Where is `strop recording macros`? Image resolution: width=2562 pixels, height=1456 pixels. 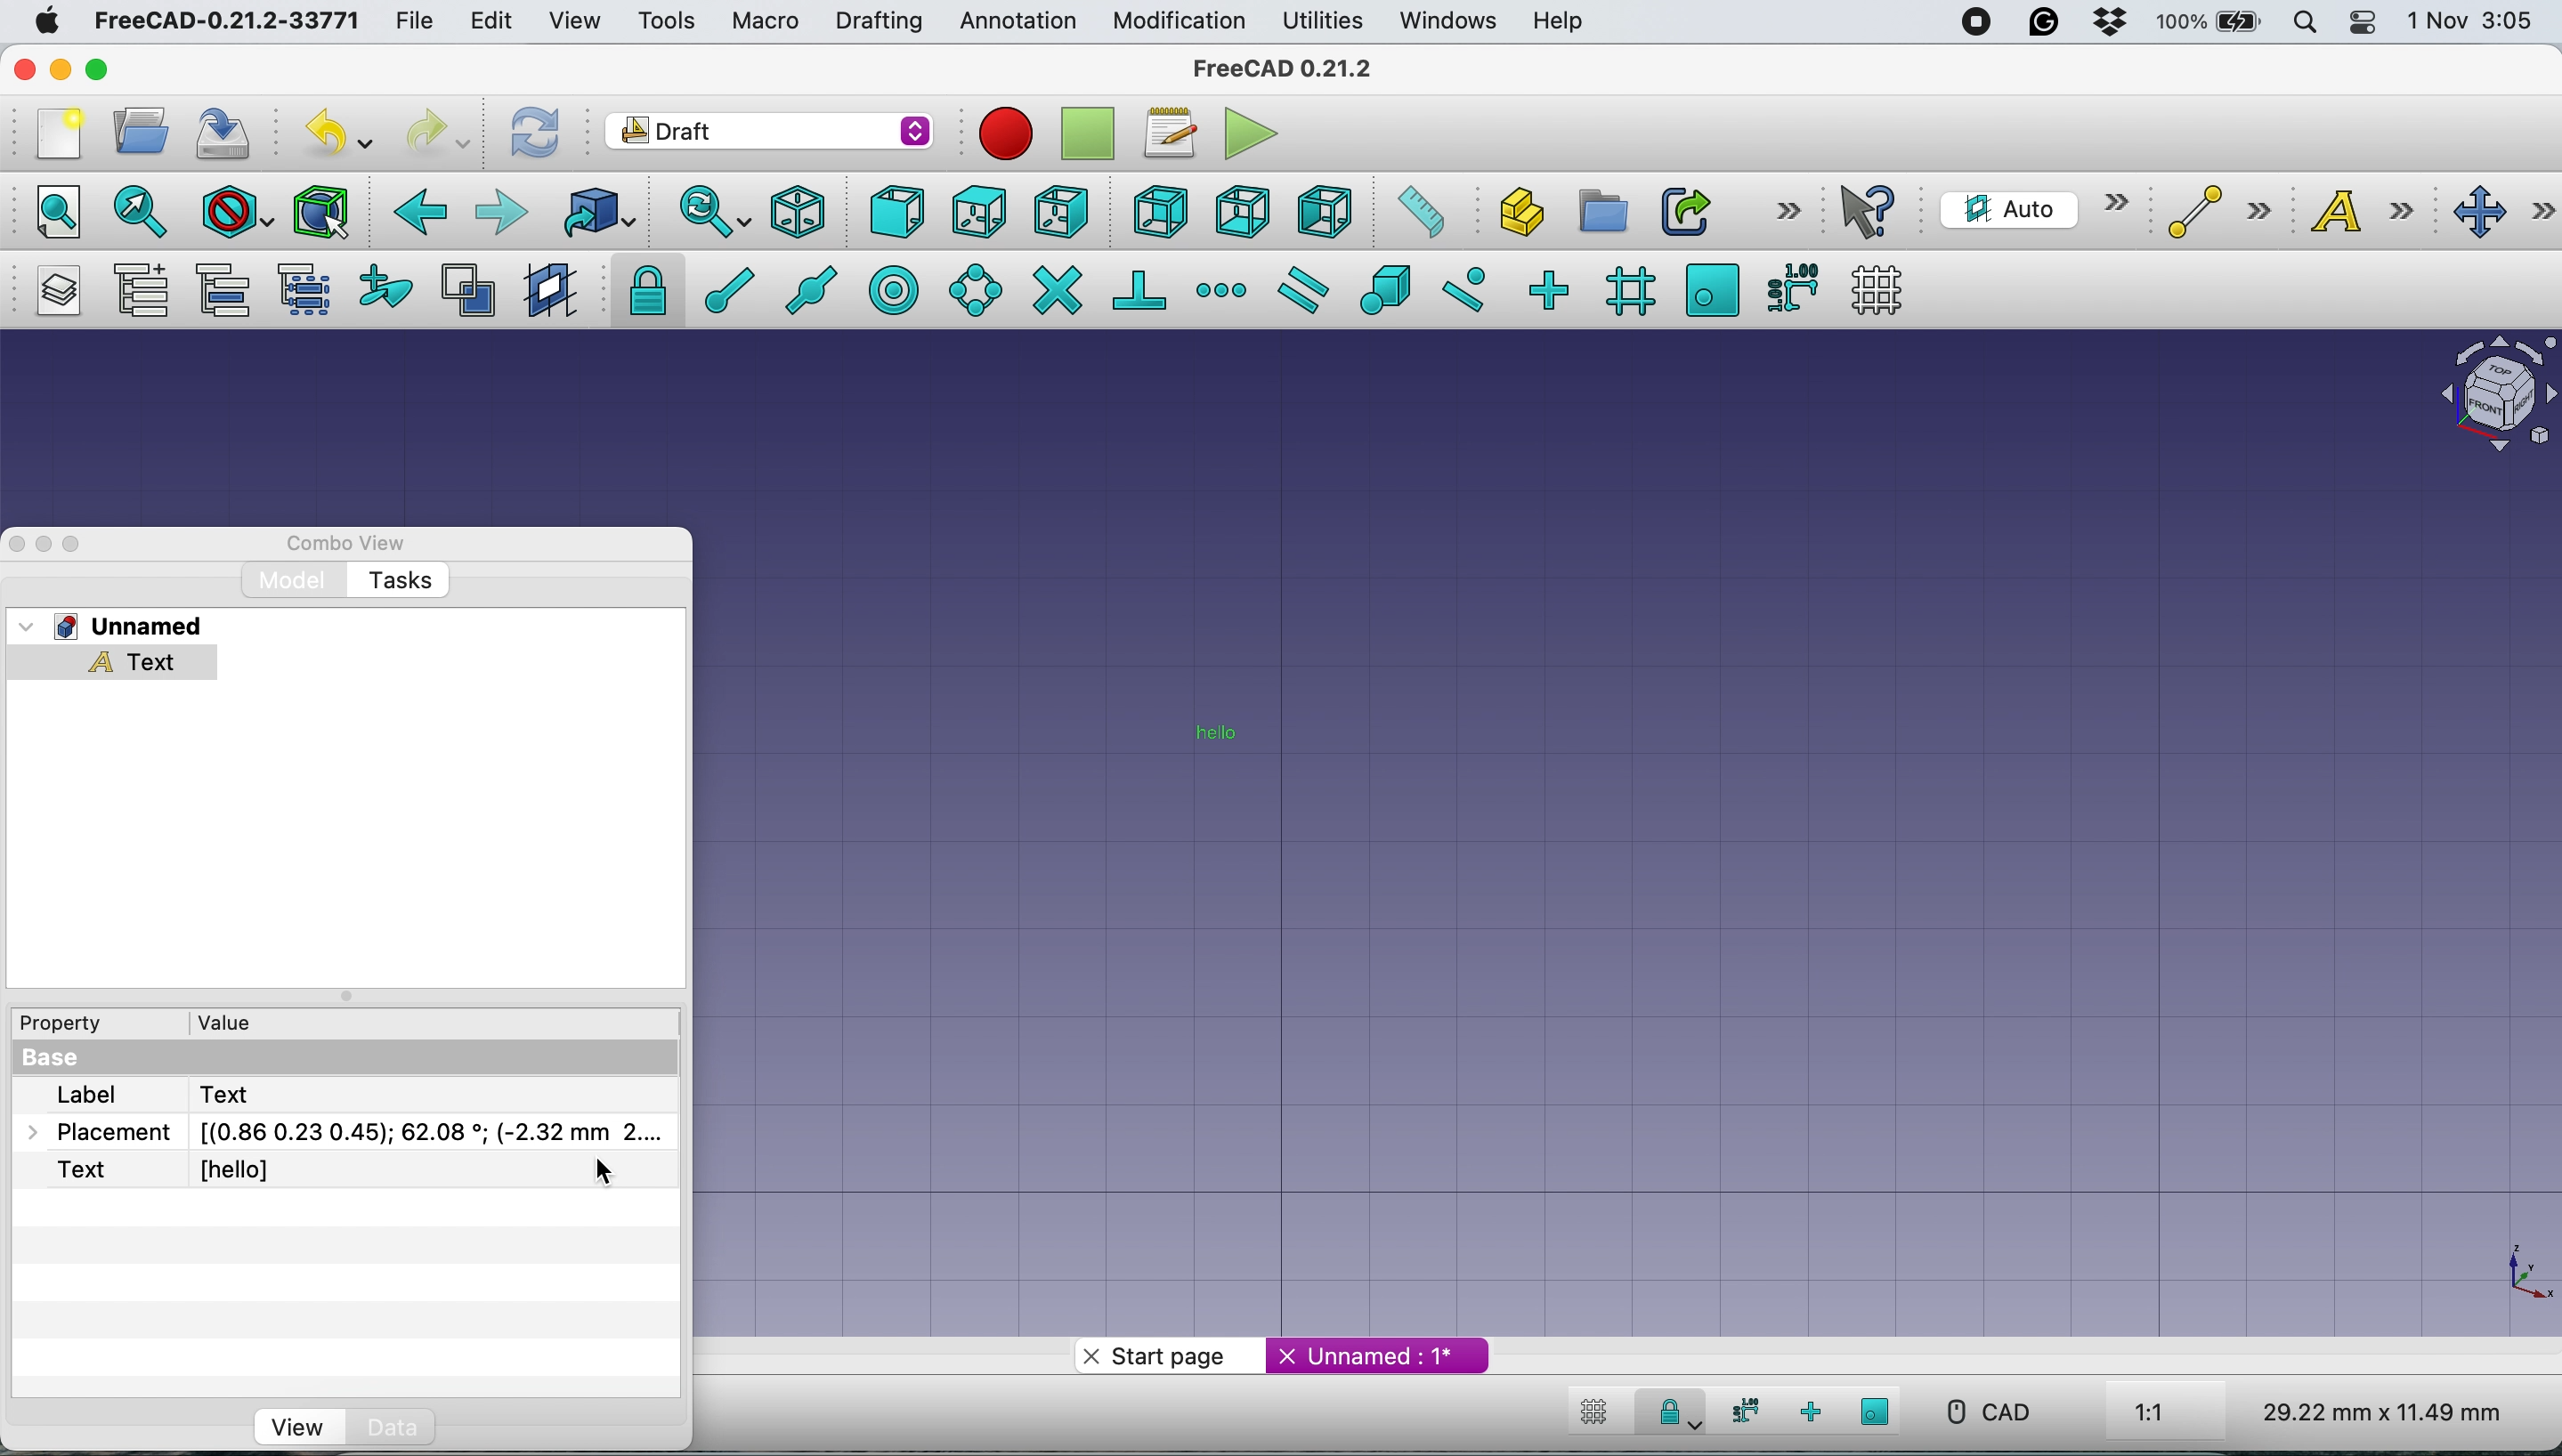
strop recording macros is located at coordinates (1093, 132).